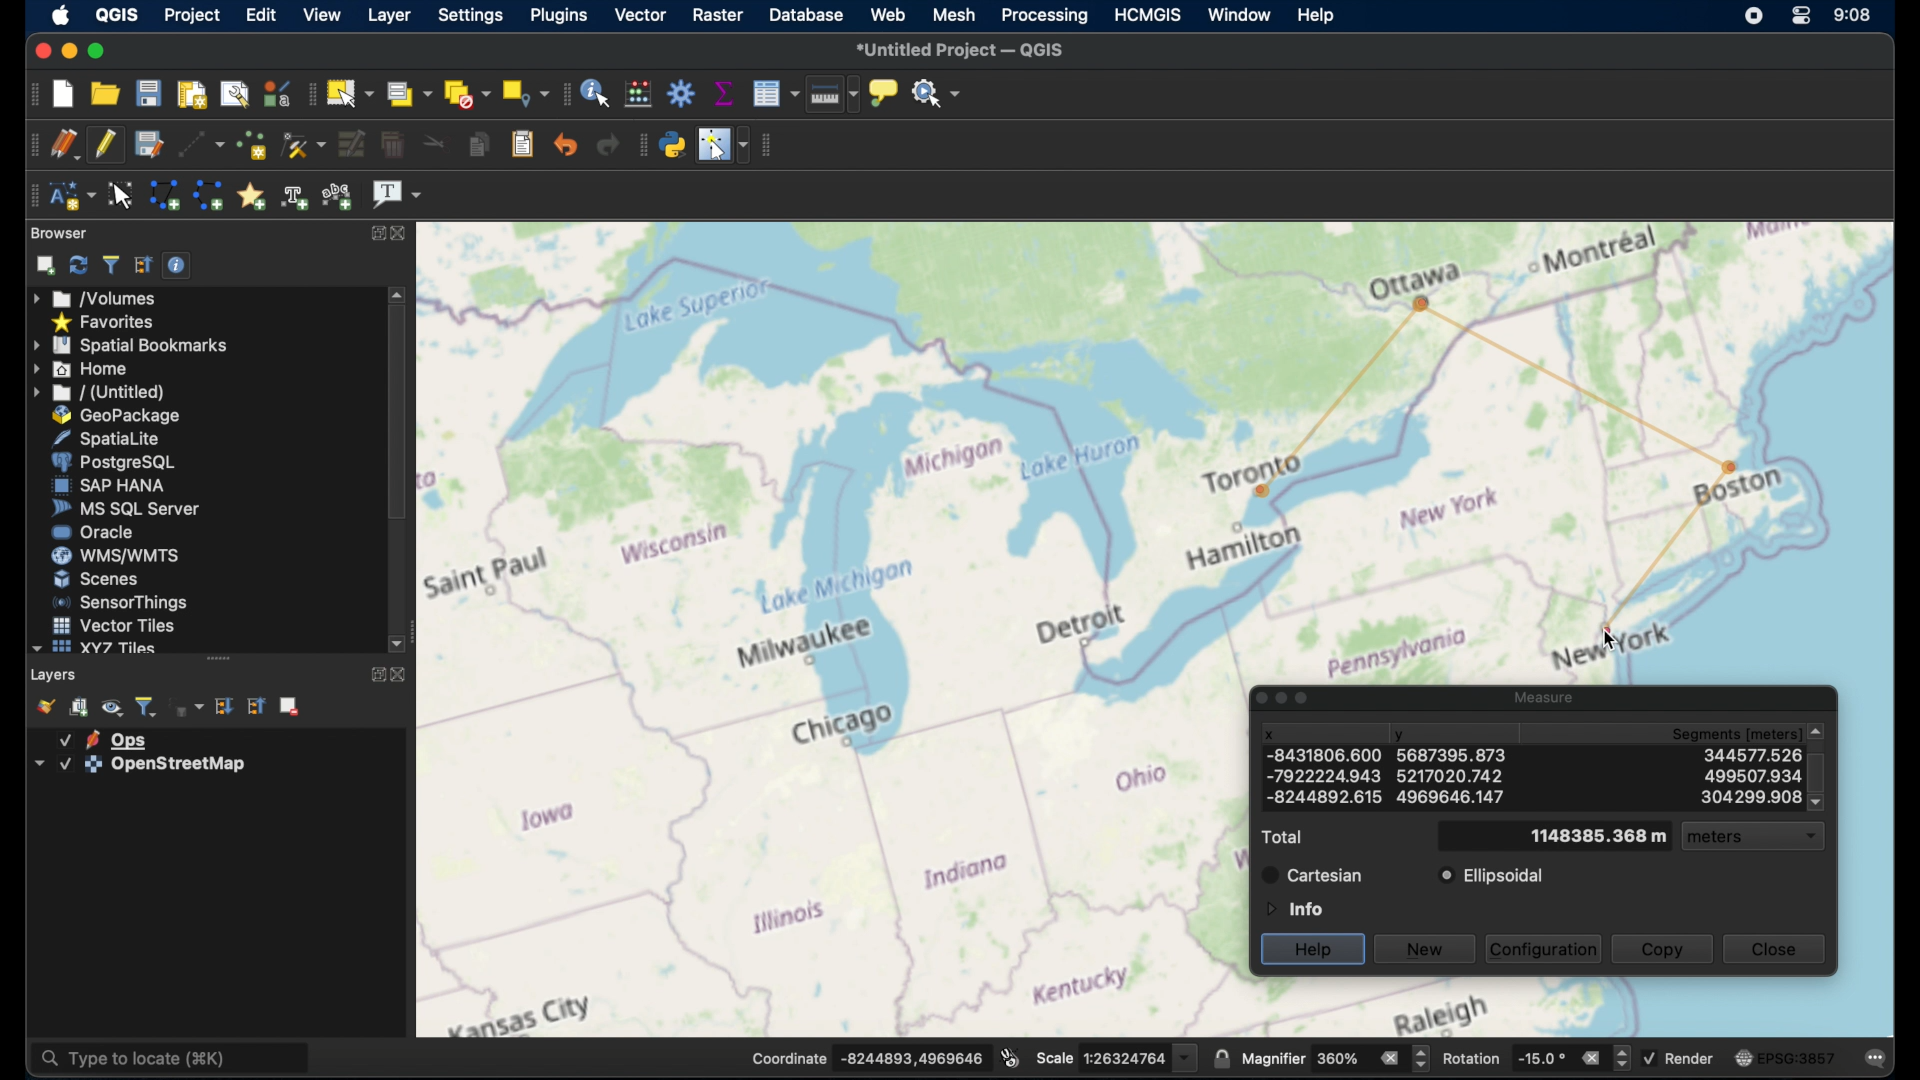  What do you see at coordinates (1853, 14) in the screenshot?
I see `time` at bounding box center [1853, 14].